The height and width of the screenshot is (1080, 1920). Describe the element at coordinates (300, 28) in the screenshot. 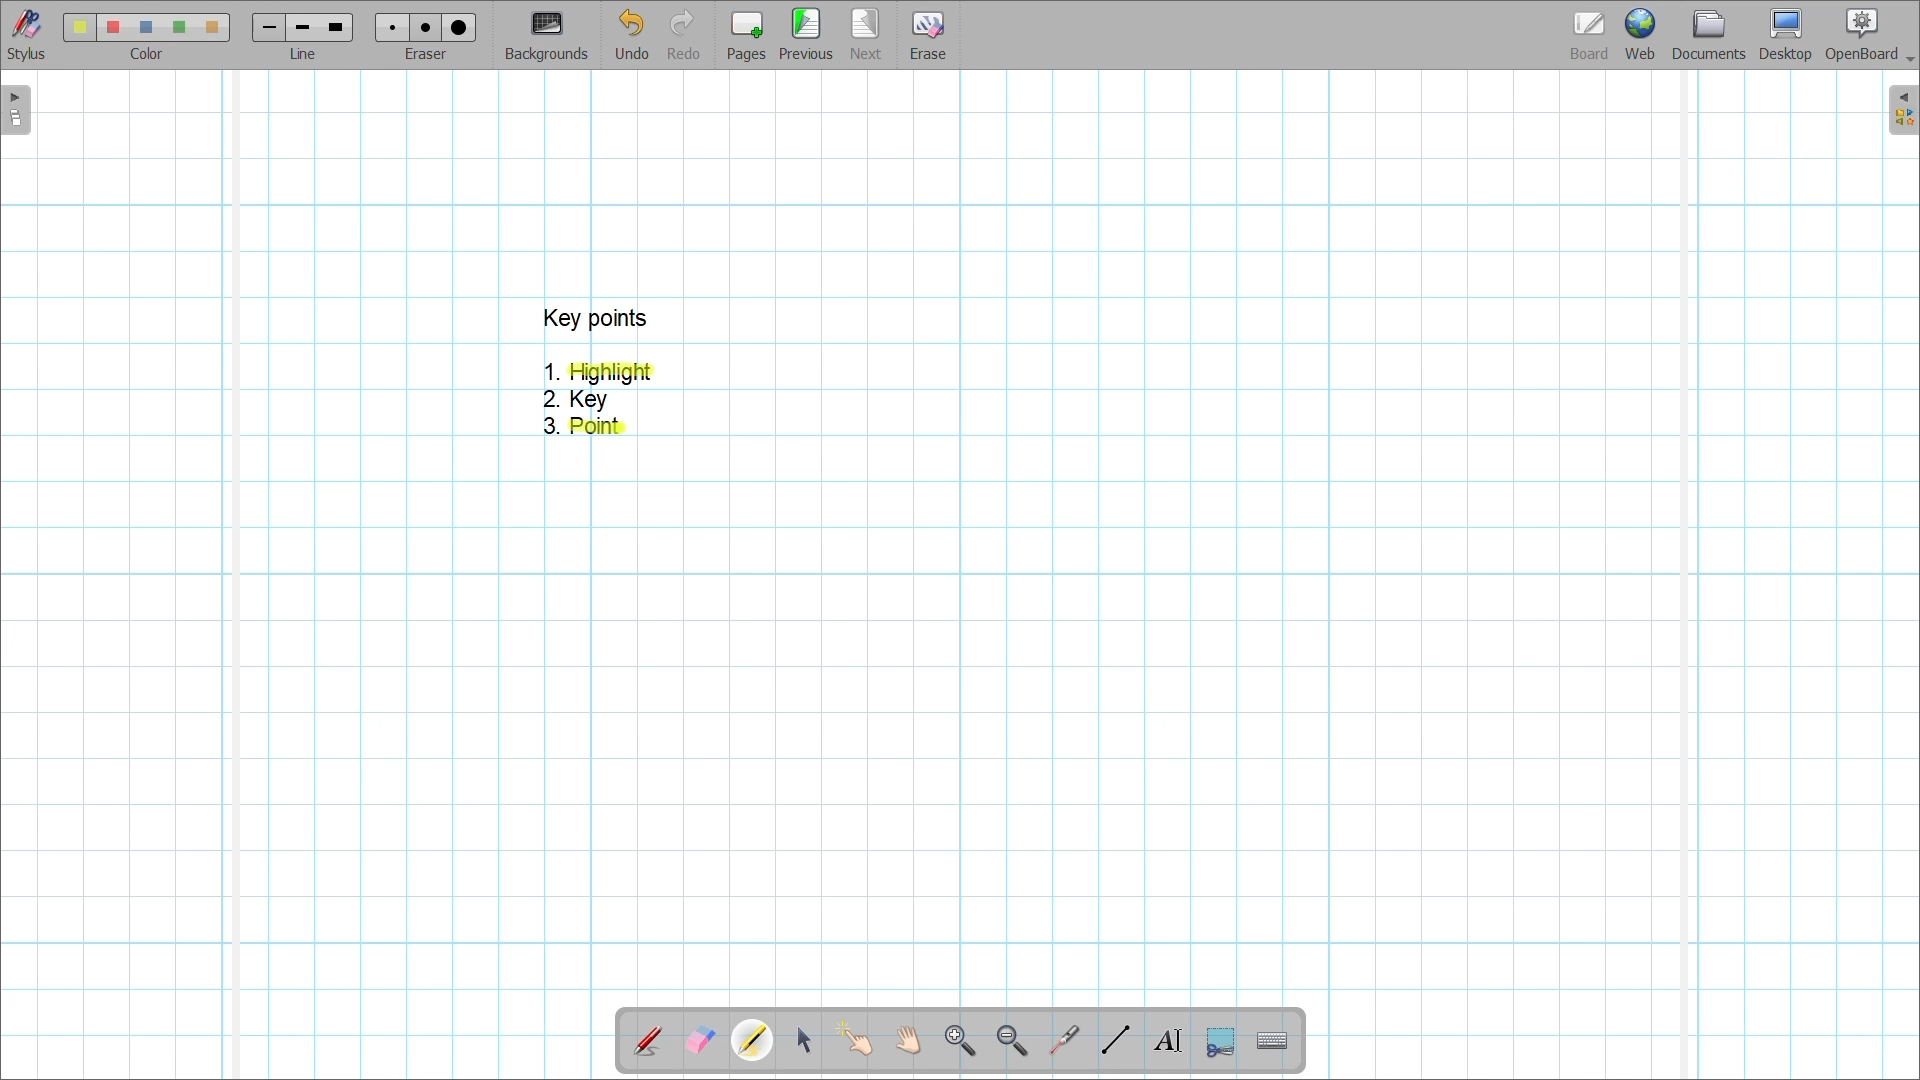

I see `line 2` at that location.